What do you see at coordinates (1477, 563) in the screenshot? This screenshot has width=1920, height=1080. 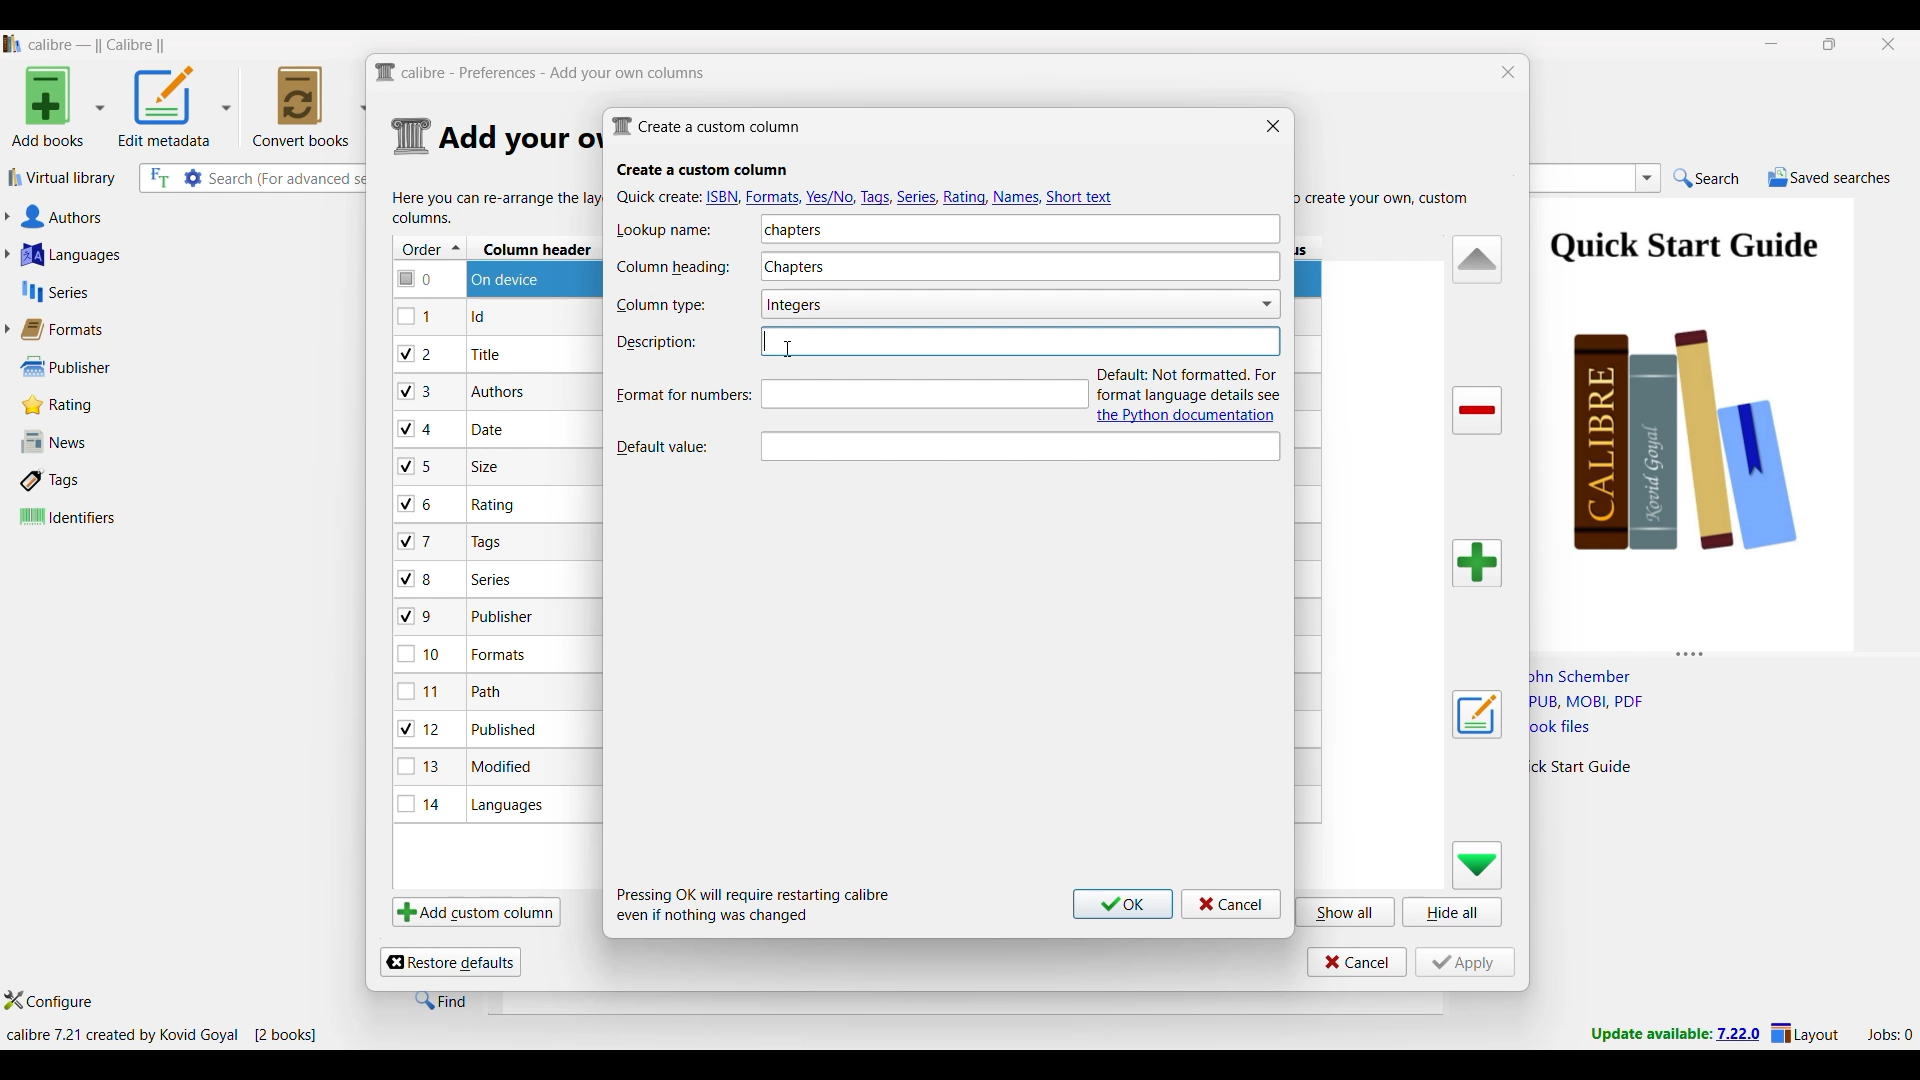 I see `Add column` at bounding box center [1477, 563].